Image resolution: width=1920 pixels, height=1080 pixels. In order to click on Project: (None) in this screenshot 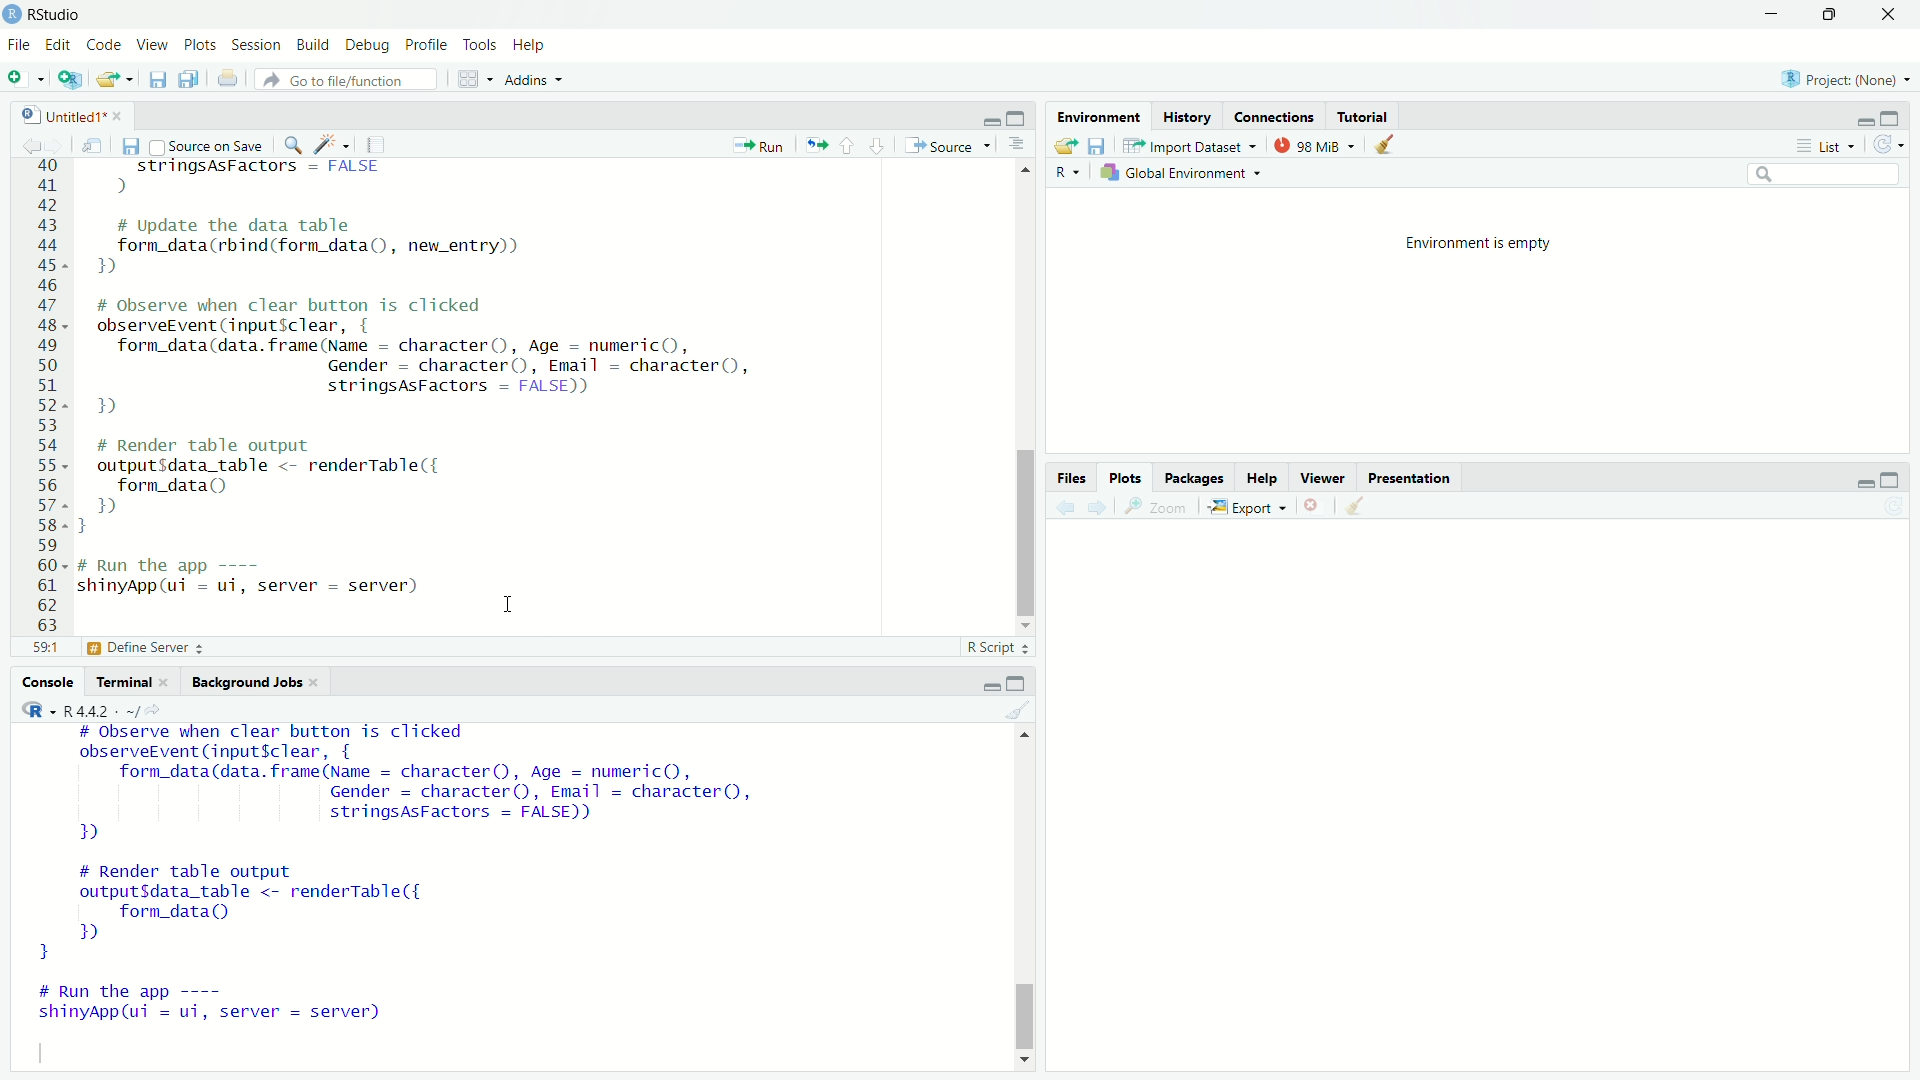, I will do `click(1847, 79)`.